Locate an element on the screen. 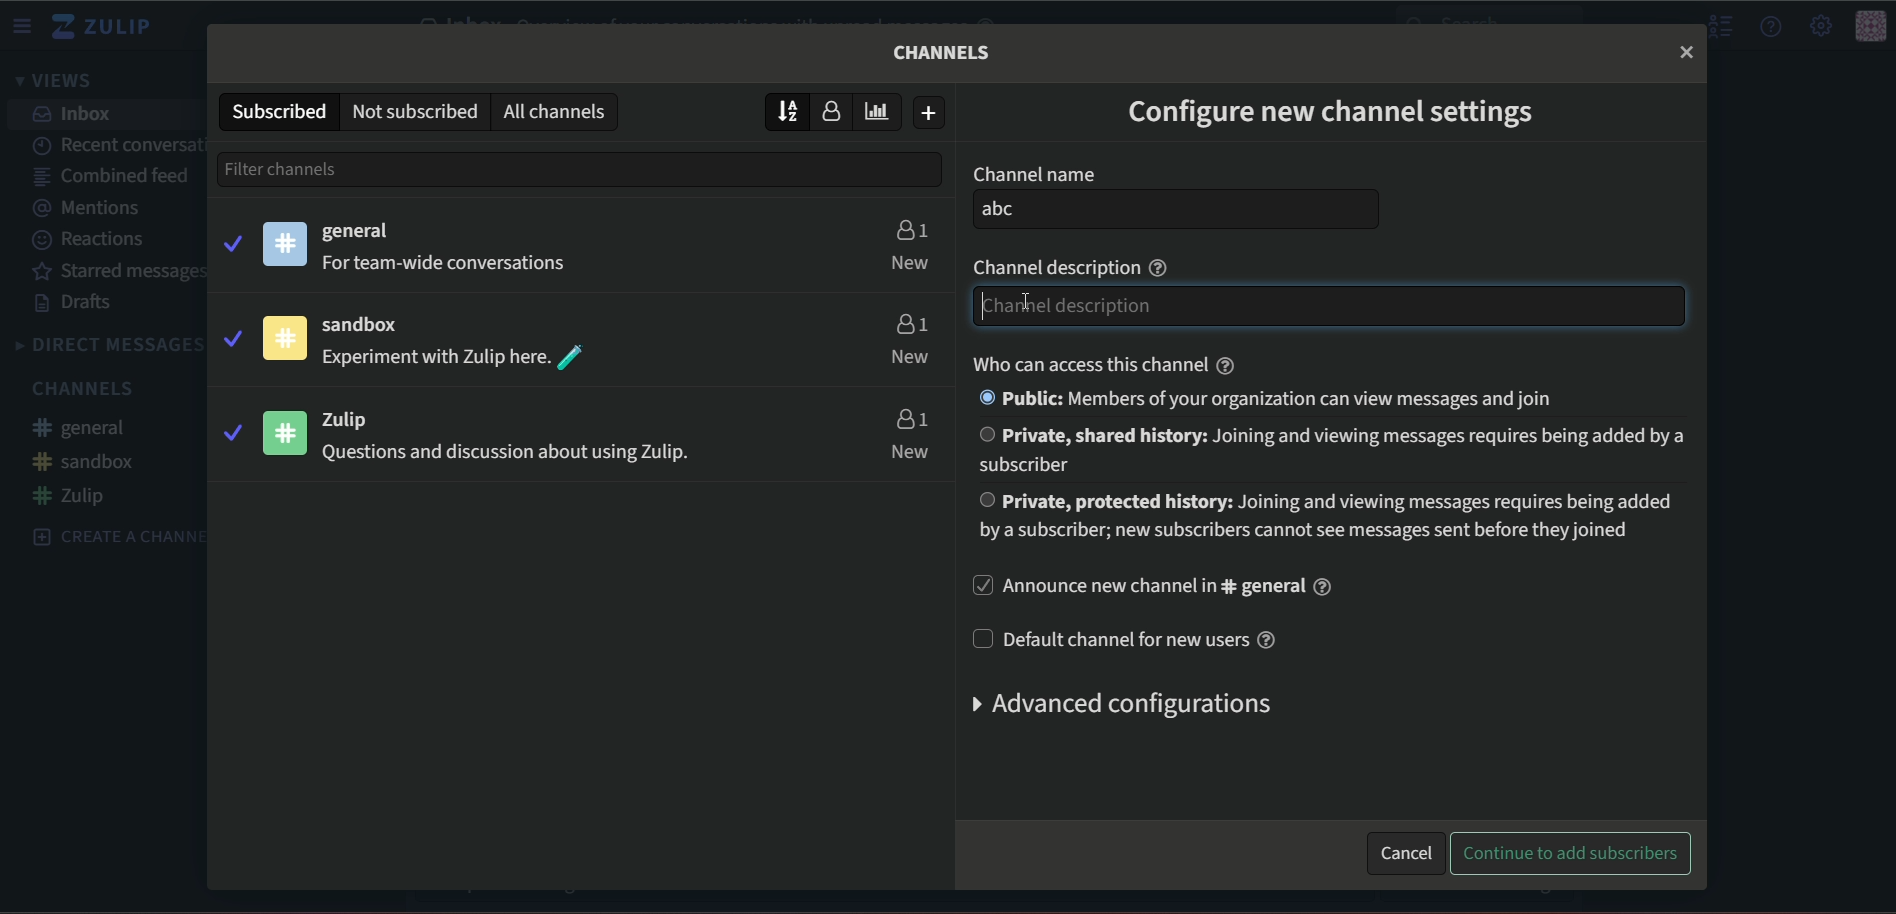 Image resolution: width=1896 pixels, height=914 pixels. tick is located at coordinates (230, 432).